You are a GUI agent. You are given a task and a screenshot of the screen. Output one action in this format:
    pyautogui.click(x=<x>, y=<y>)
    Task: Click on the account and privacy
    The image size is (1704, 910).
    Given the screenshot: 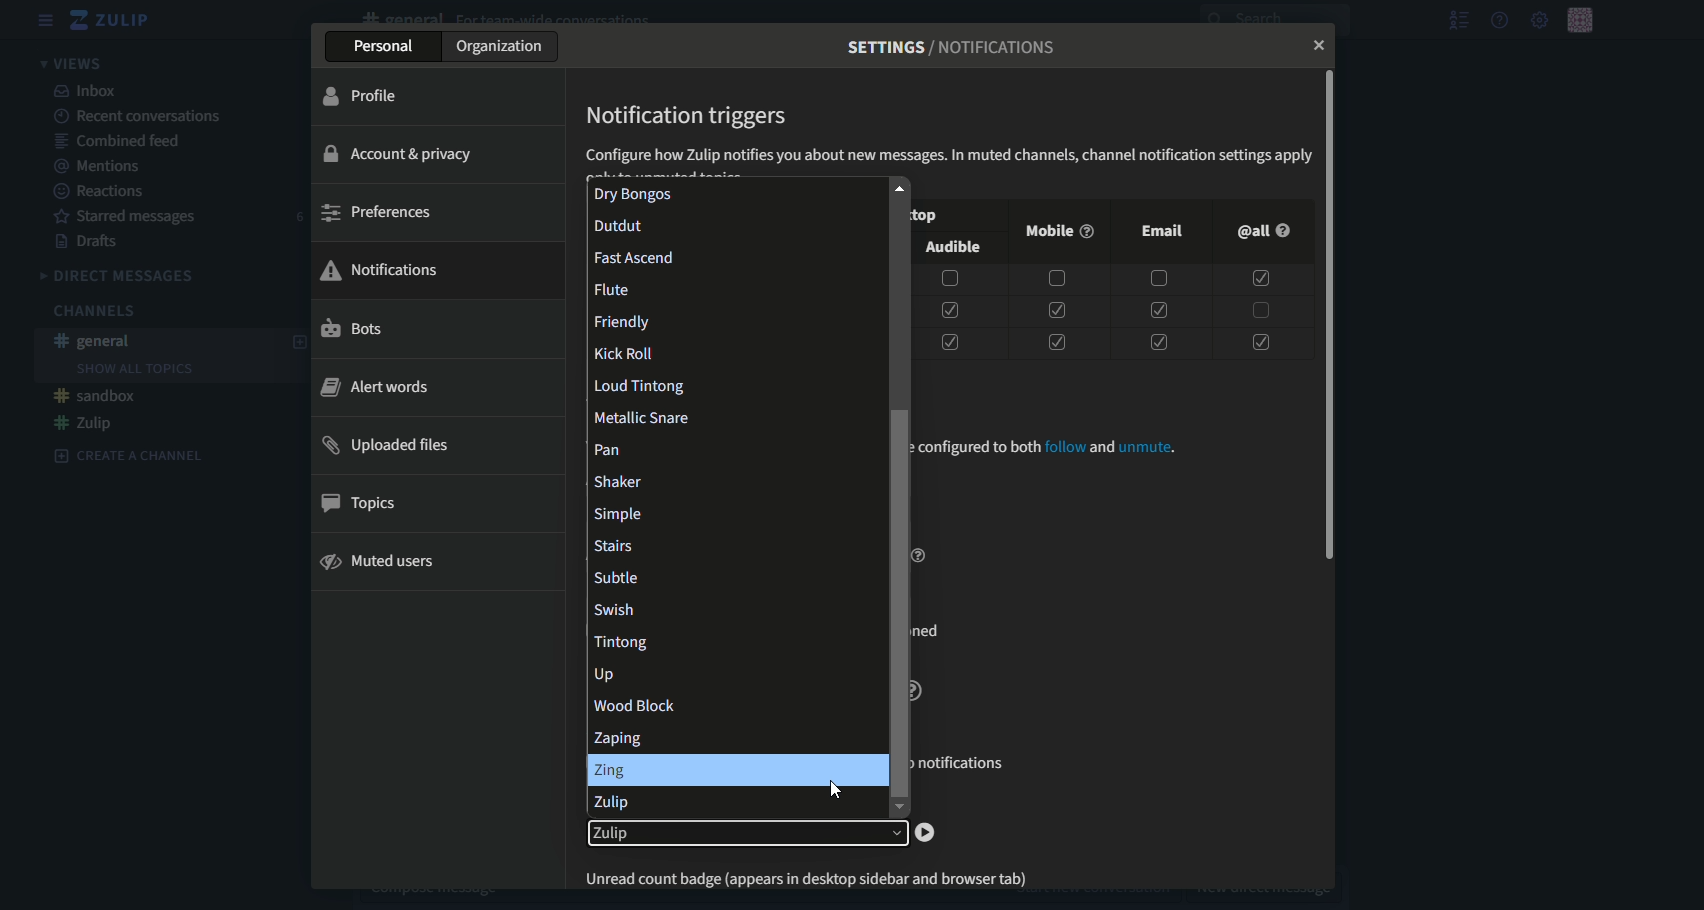 What is the action you would take?
    pyautogui.click(x=405, y=153)
    